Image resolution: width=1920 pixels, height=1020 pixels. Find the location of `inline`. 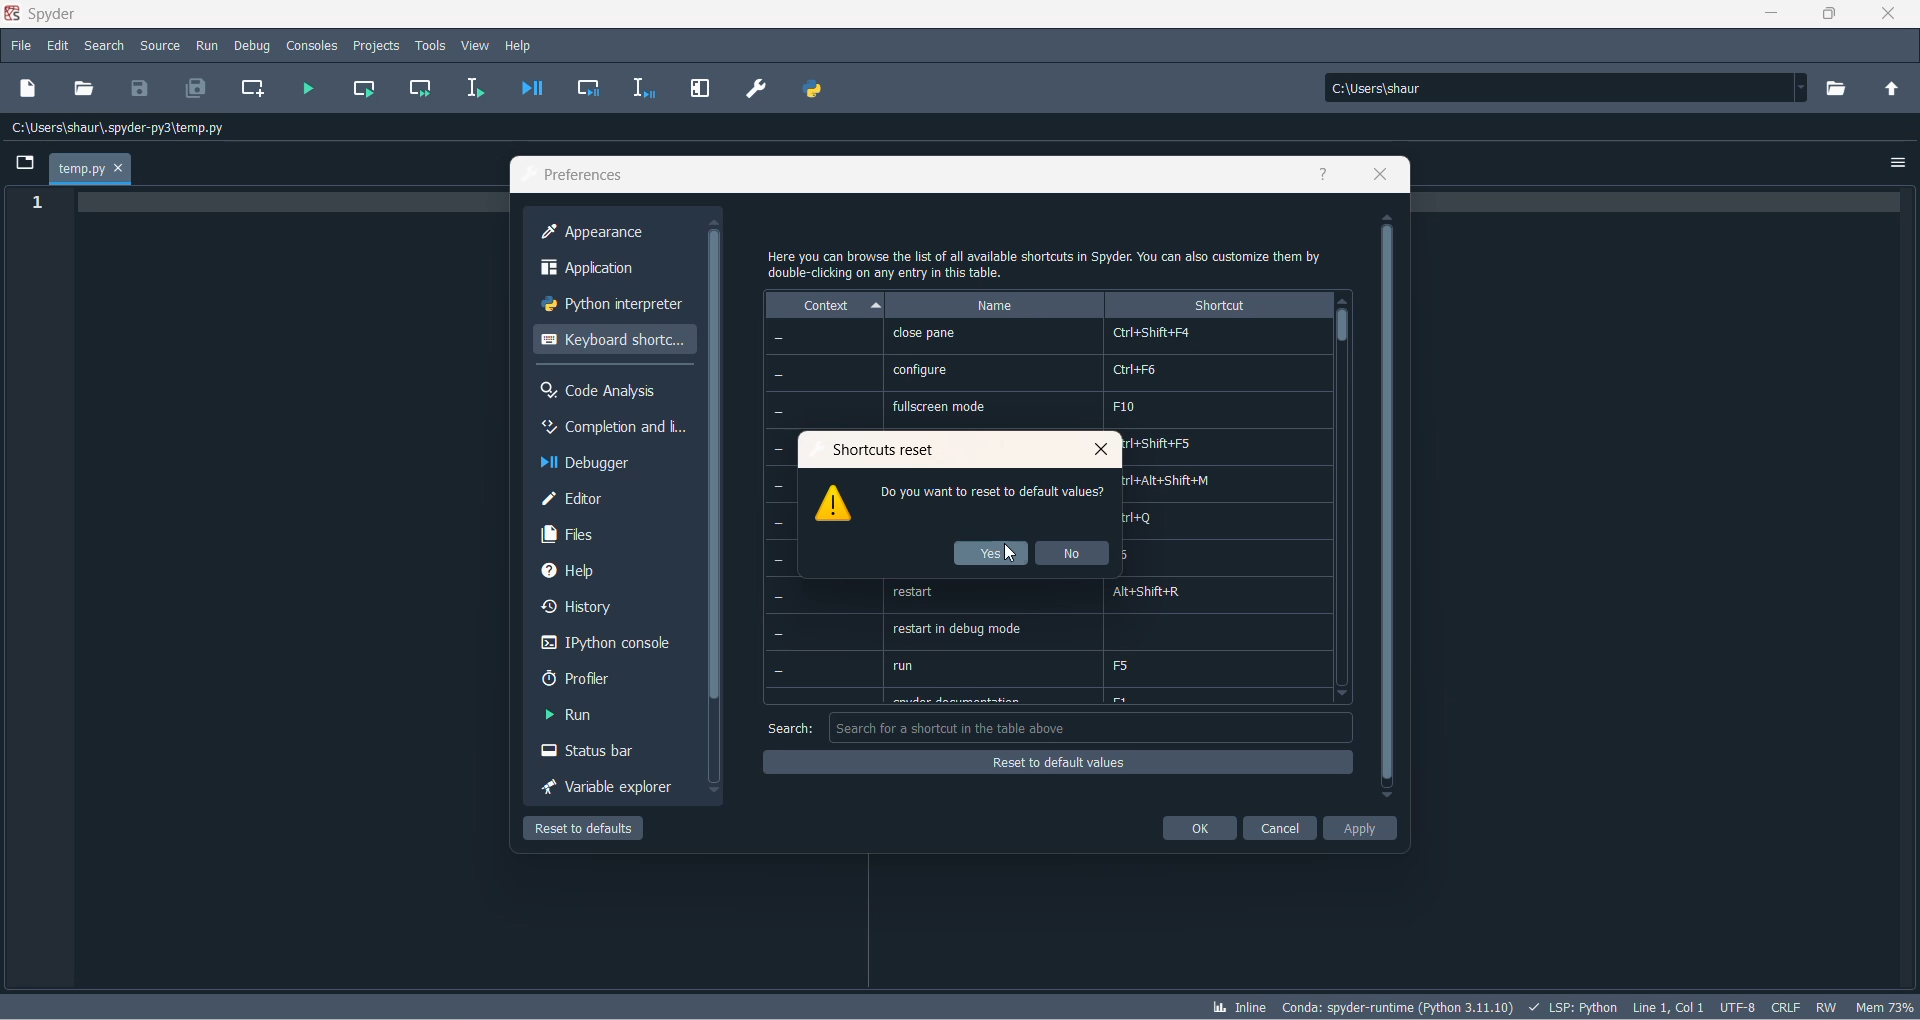

inline is located at coordinates (1237, 1006).